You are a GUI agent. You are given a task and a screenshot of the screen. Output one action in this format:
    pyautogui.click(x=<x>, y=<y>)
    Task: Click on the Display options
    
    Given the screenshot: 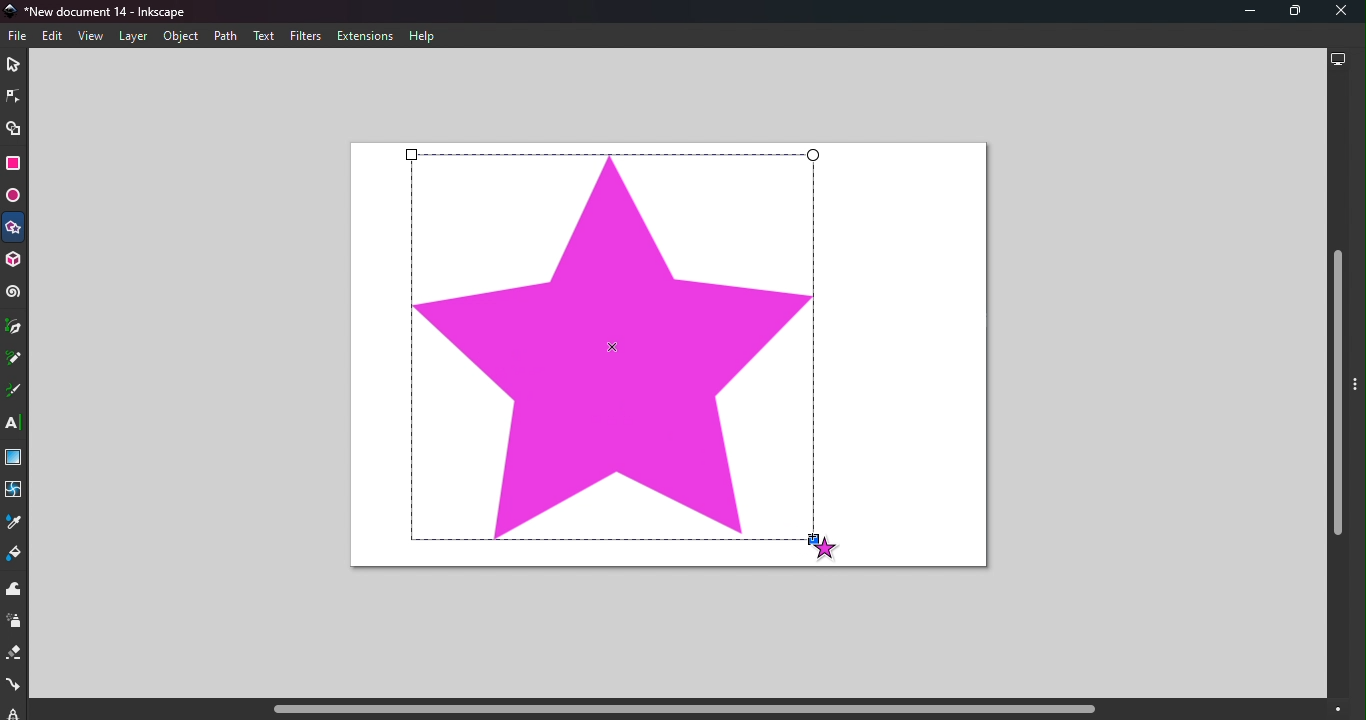 What is the action you would take?
    pyautogui.click(x=1338, y=62)
    